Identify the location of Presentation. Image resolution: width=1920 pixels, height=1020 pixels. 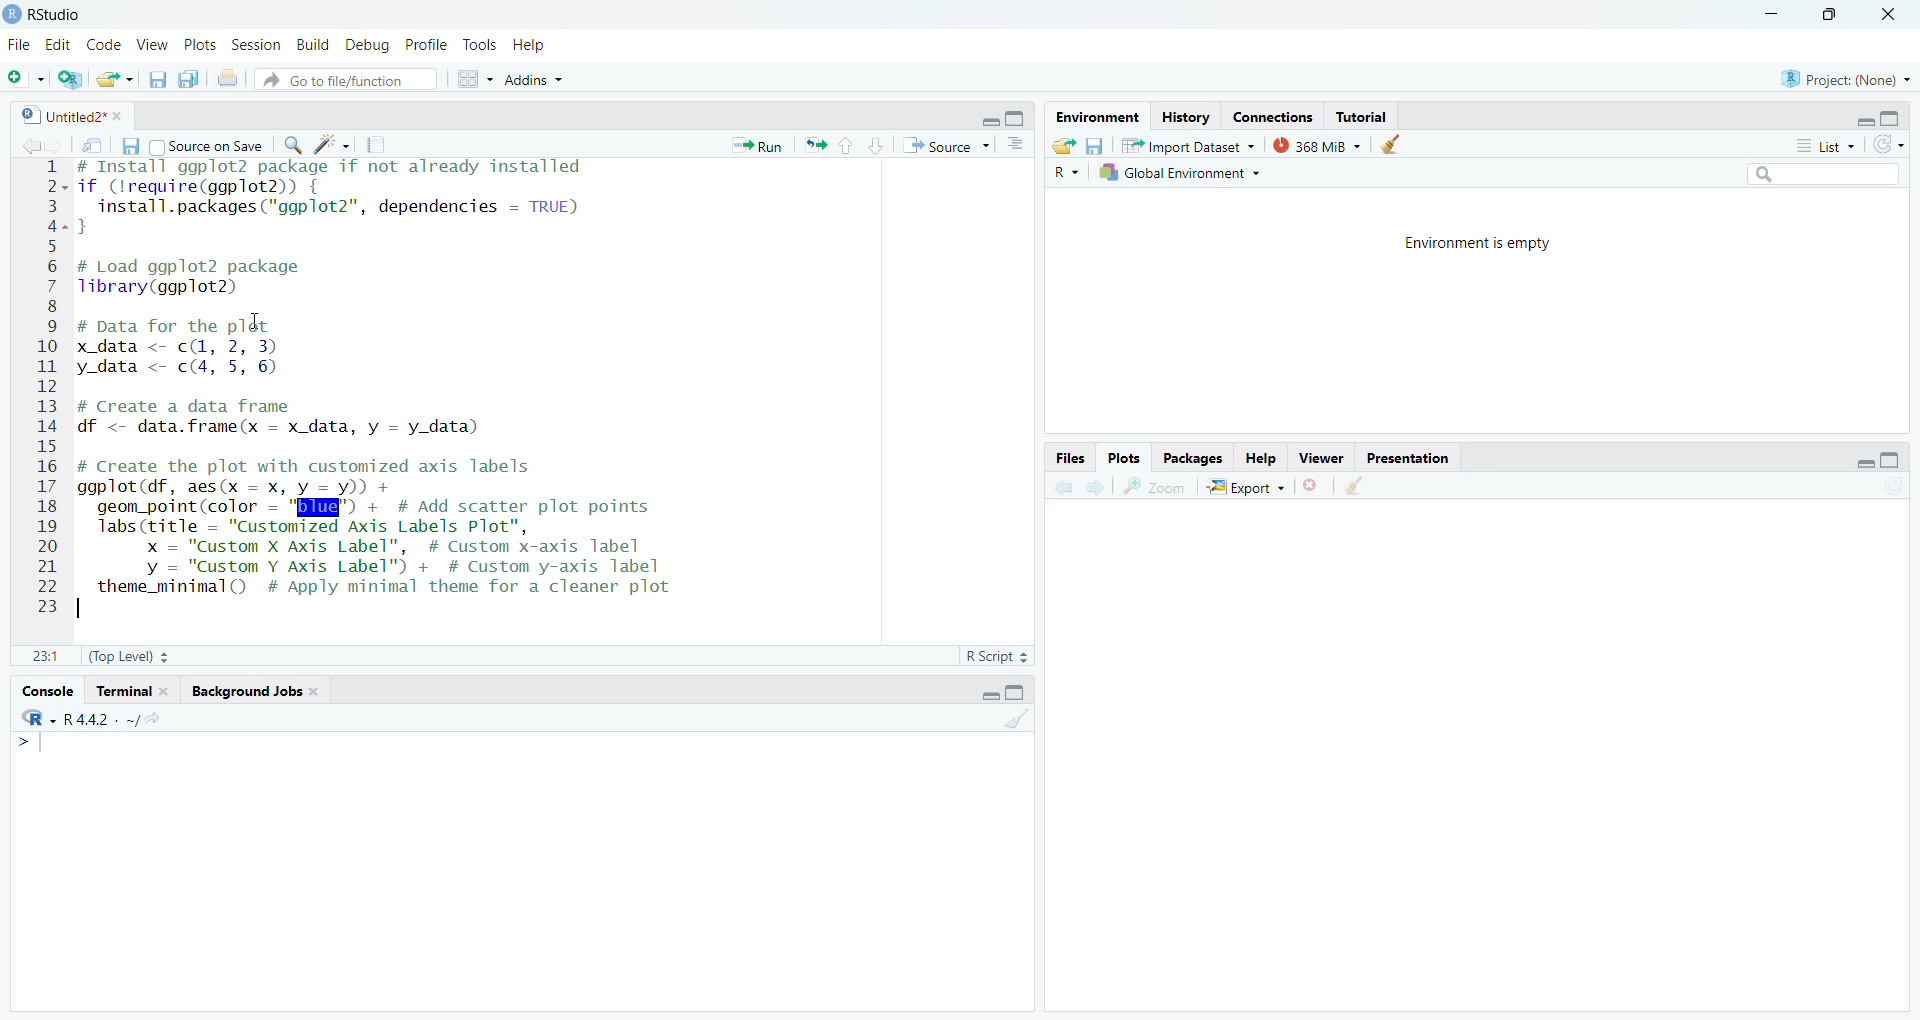
(1412, 460).